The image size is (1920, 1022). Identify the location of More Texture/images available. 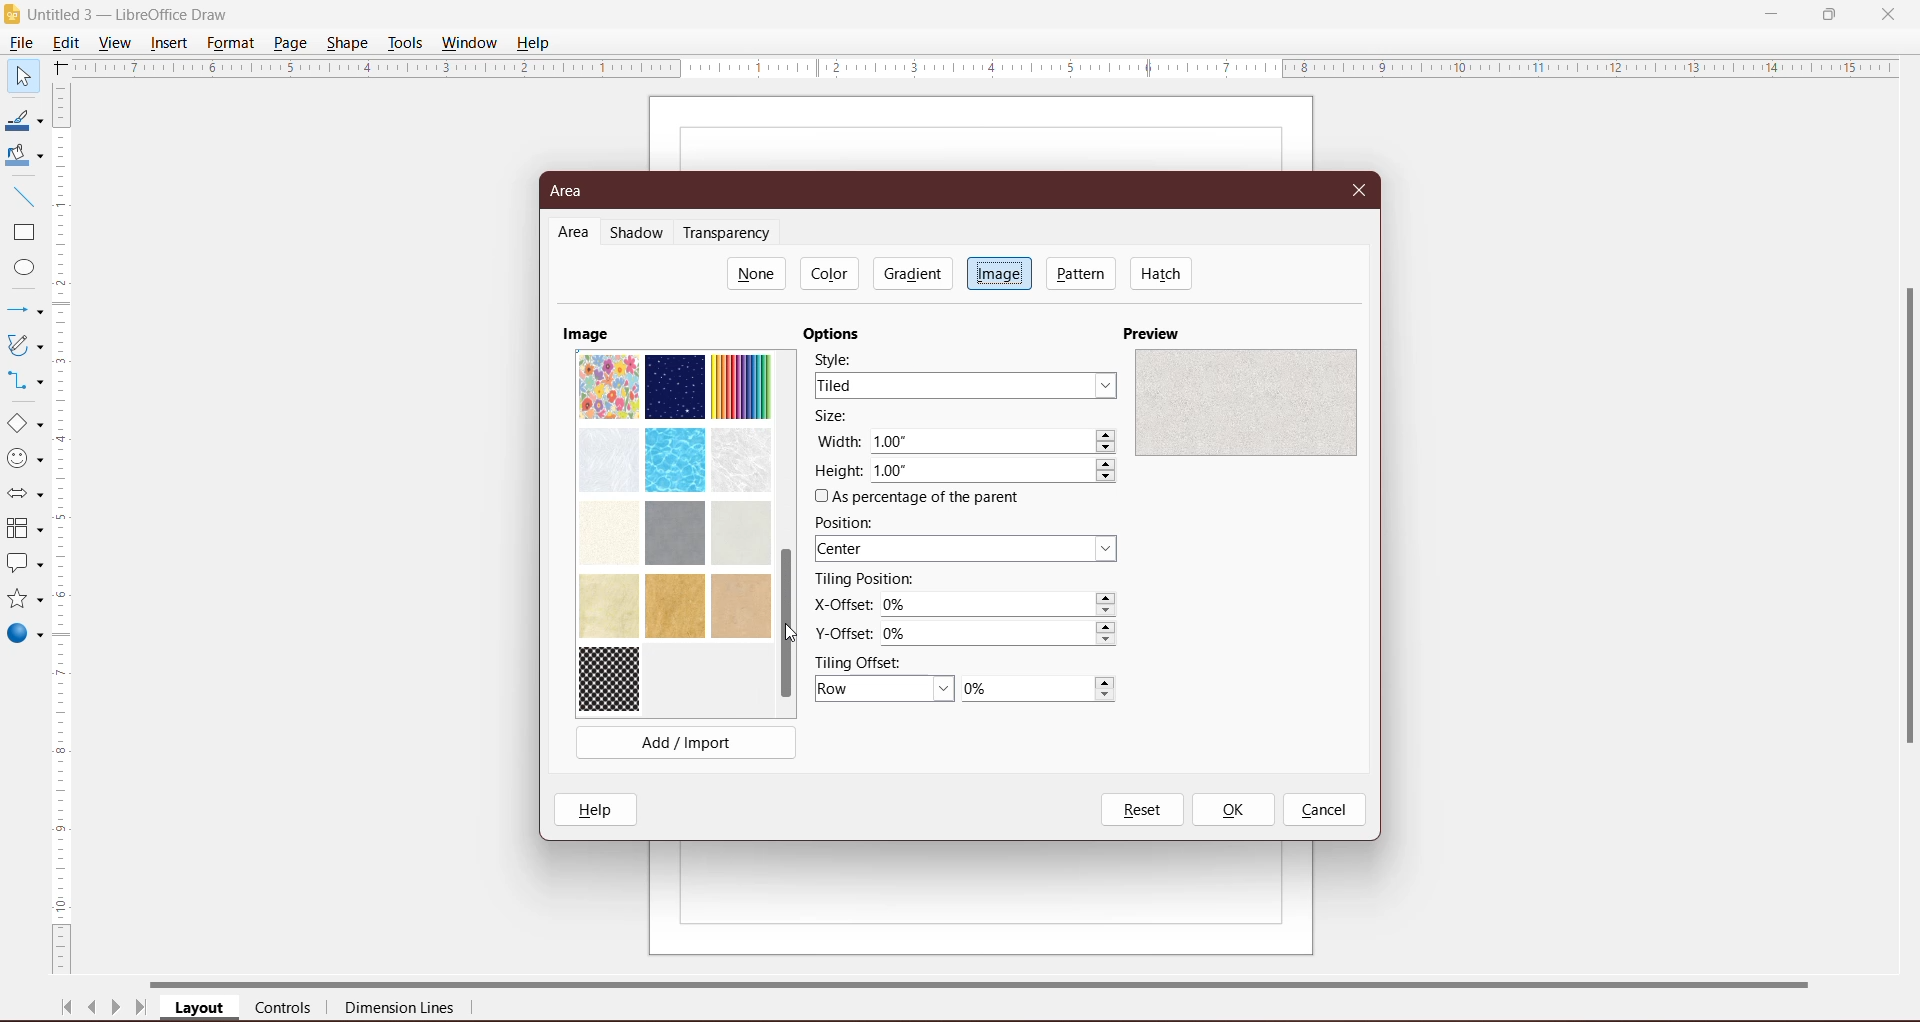
(674, 531).